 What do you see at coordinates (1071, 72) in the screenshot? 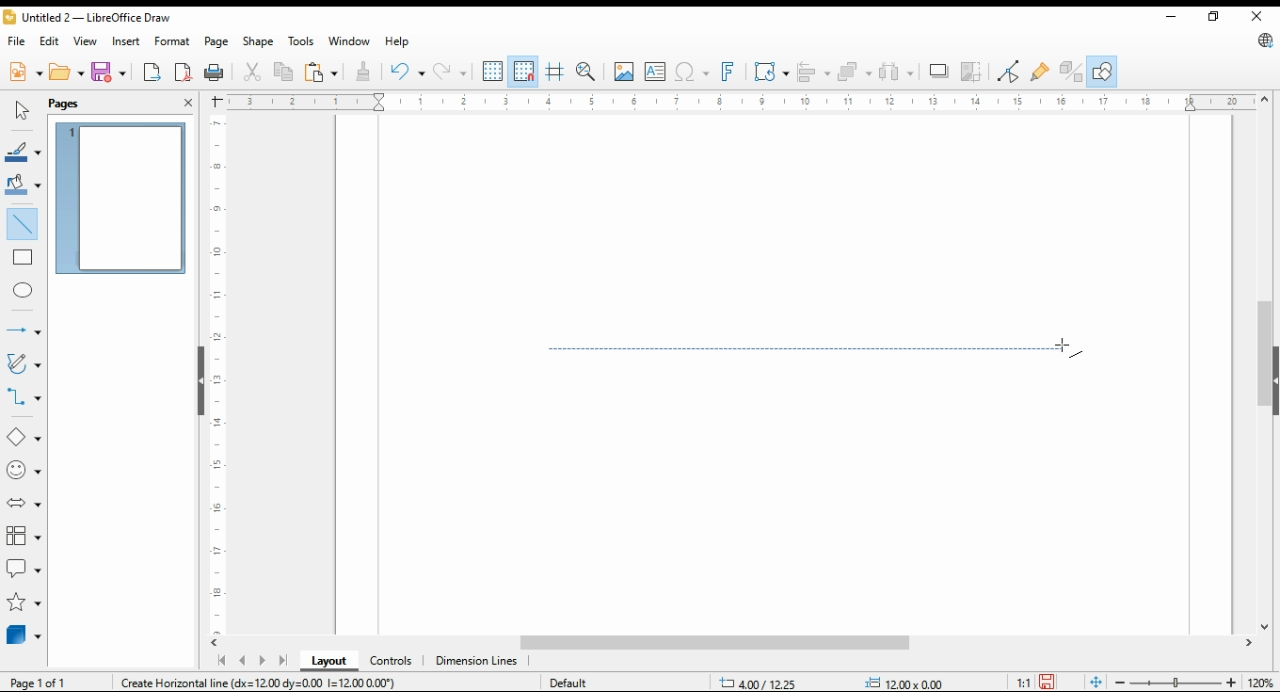
I see `toggle extrusions` at bounding box center [1071, 72].